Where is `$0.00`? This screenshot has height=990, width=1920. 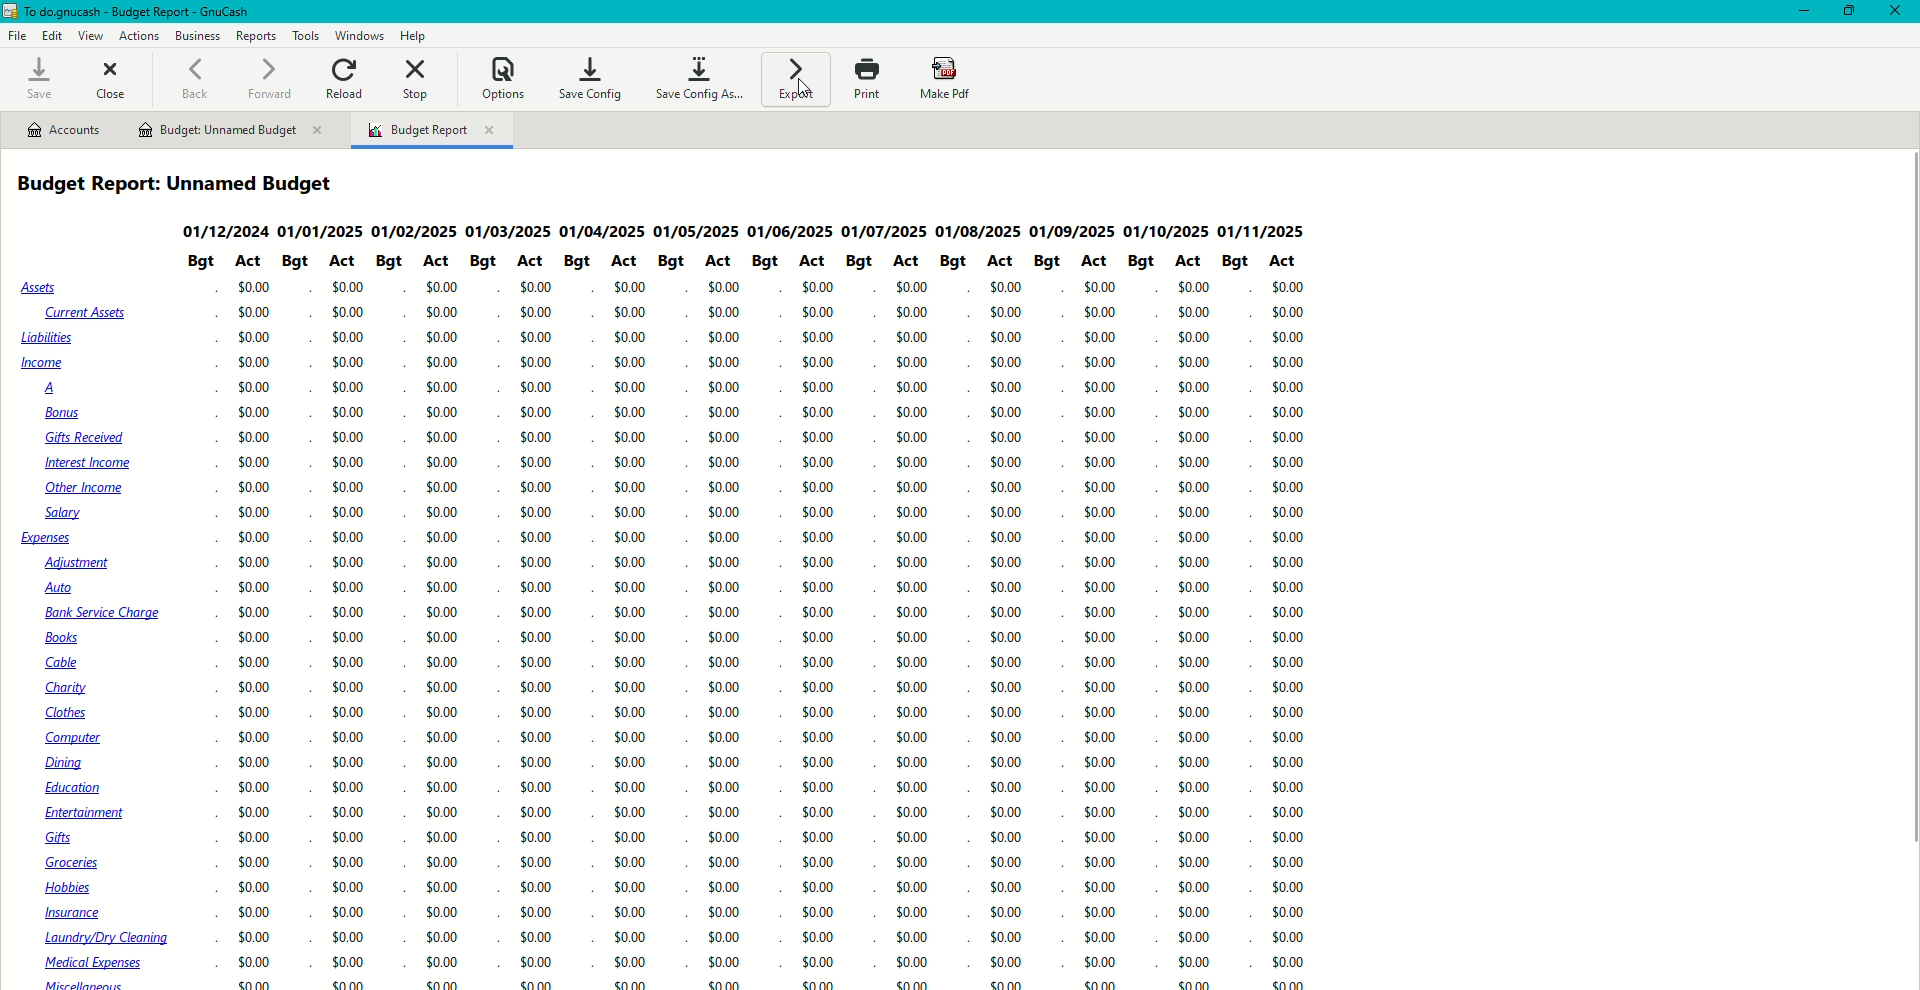
$0.00 is located at coordinates (445, 665).